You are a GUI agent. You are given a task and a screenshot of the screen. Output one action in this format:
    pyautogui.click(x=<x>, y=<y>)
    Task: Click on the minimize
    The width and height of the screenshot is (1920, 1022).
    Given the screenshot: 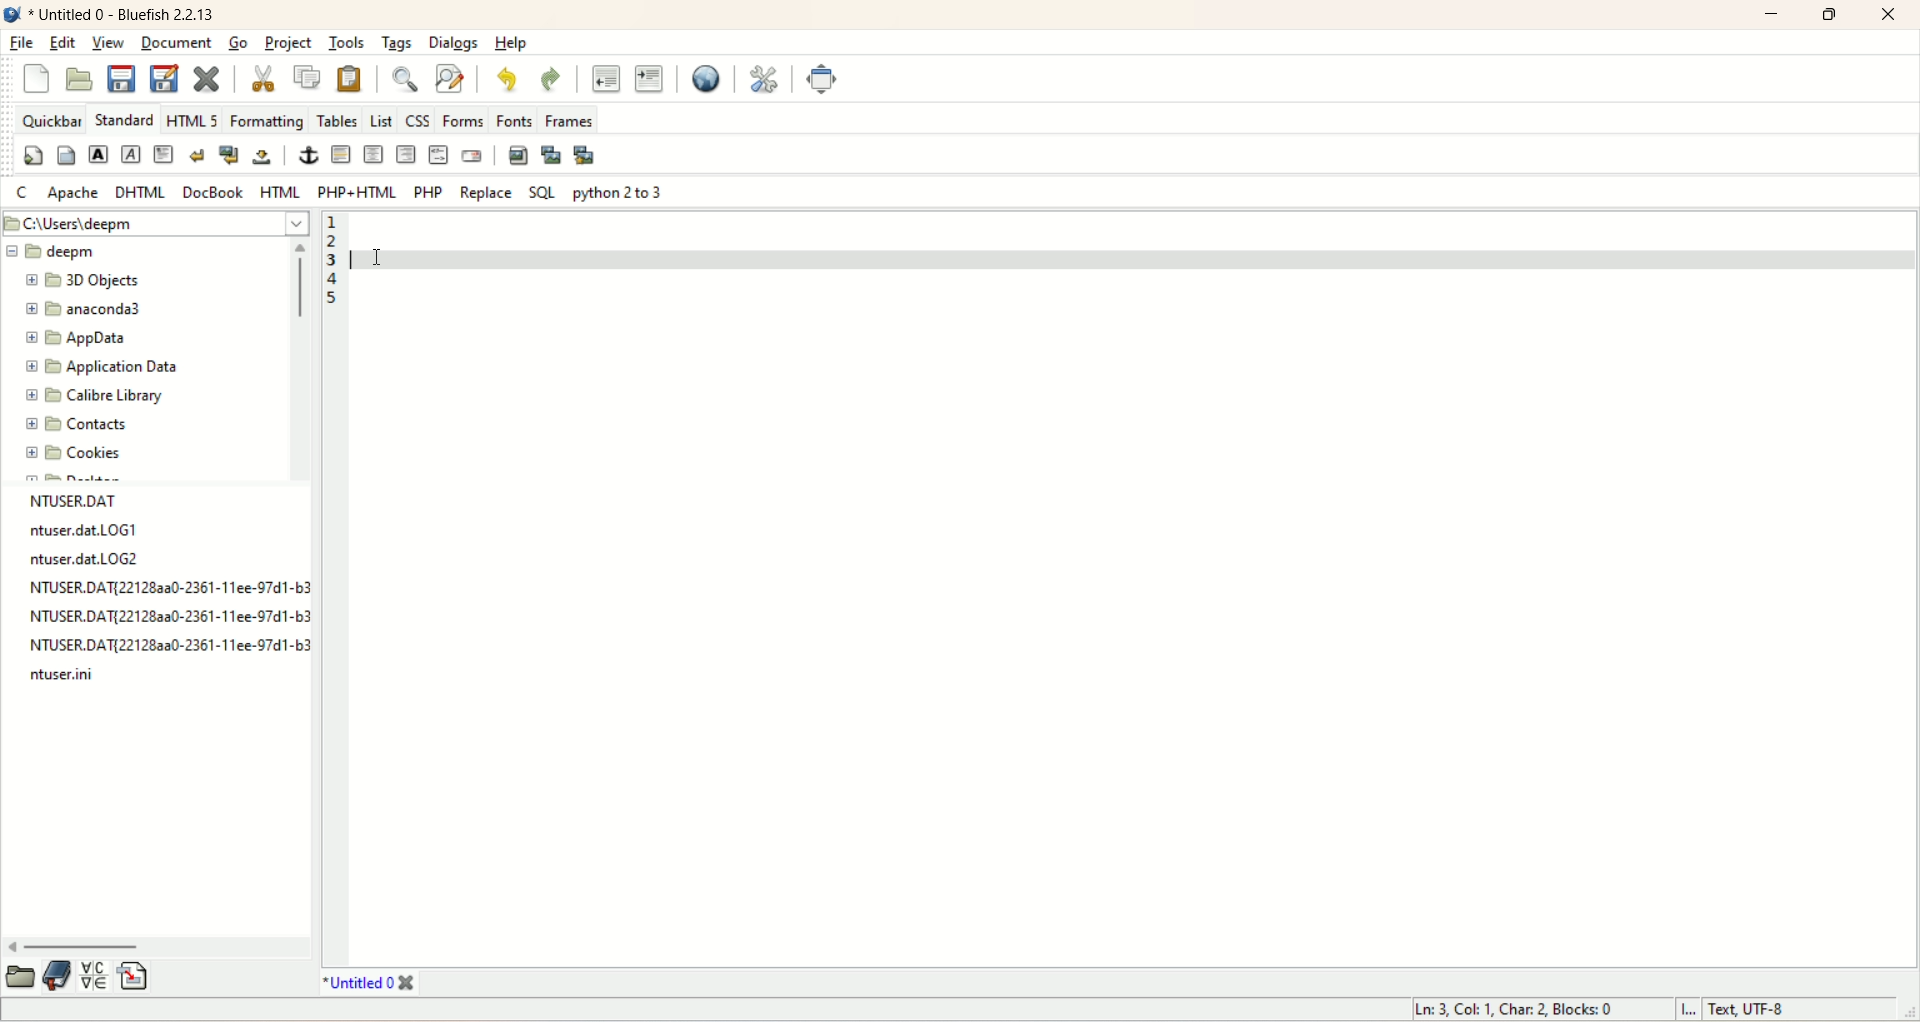 What is the action you would take?
    pyautogui.click(x=1773, y=16)
    